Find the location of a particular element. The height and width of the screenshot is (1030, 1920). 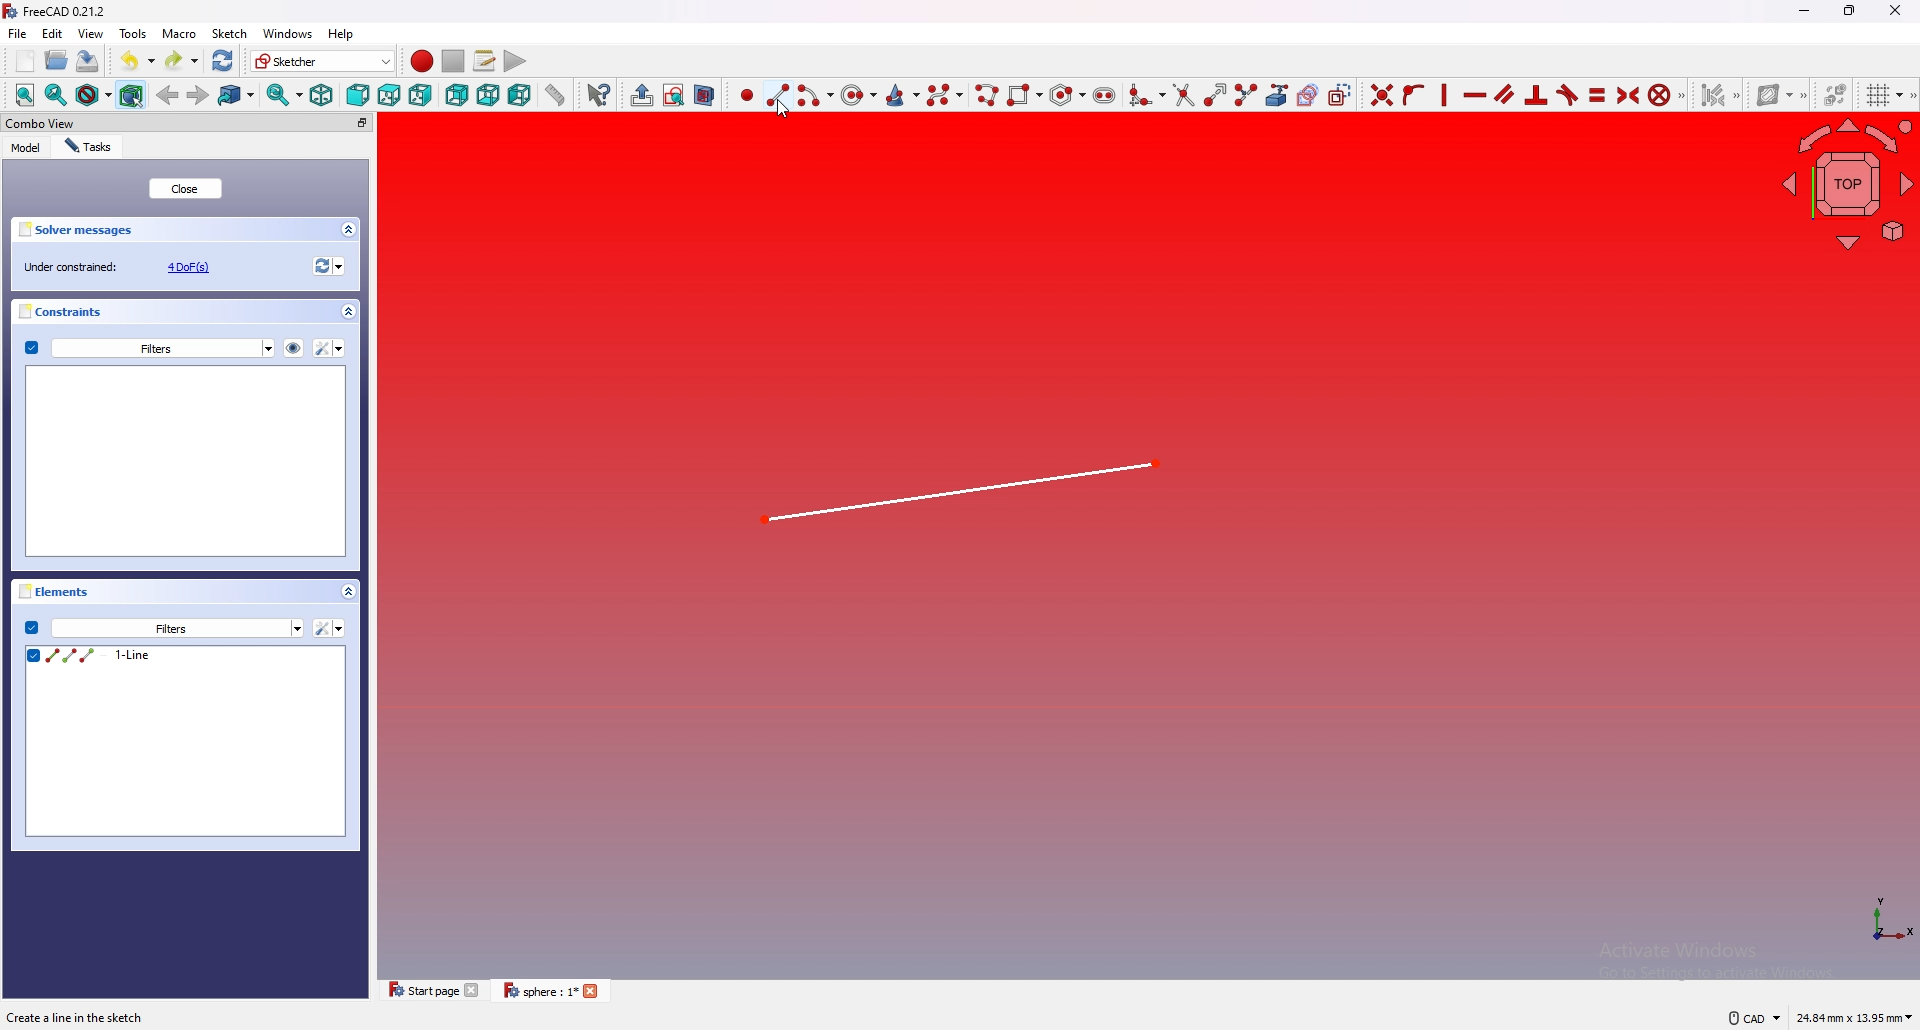

Fit selection is located at coordinates (55, 96).